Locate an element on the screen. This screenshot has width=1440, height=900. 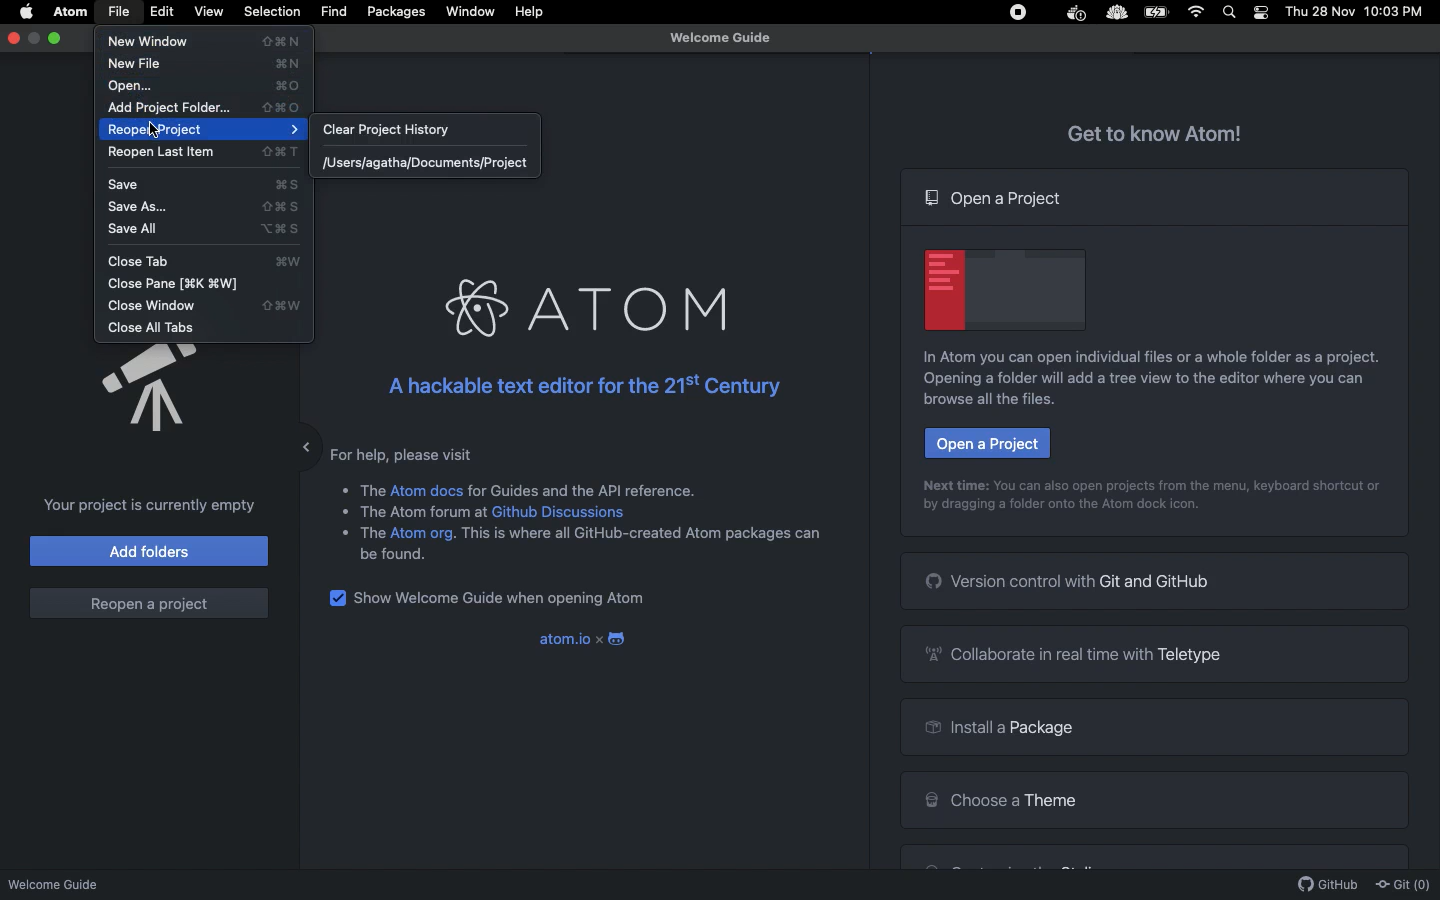
Instructional text is located at coordinates (1060, 510).